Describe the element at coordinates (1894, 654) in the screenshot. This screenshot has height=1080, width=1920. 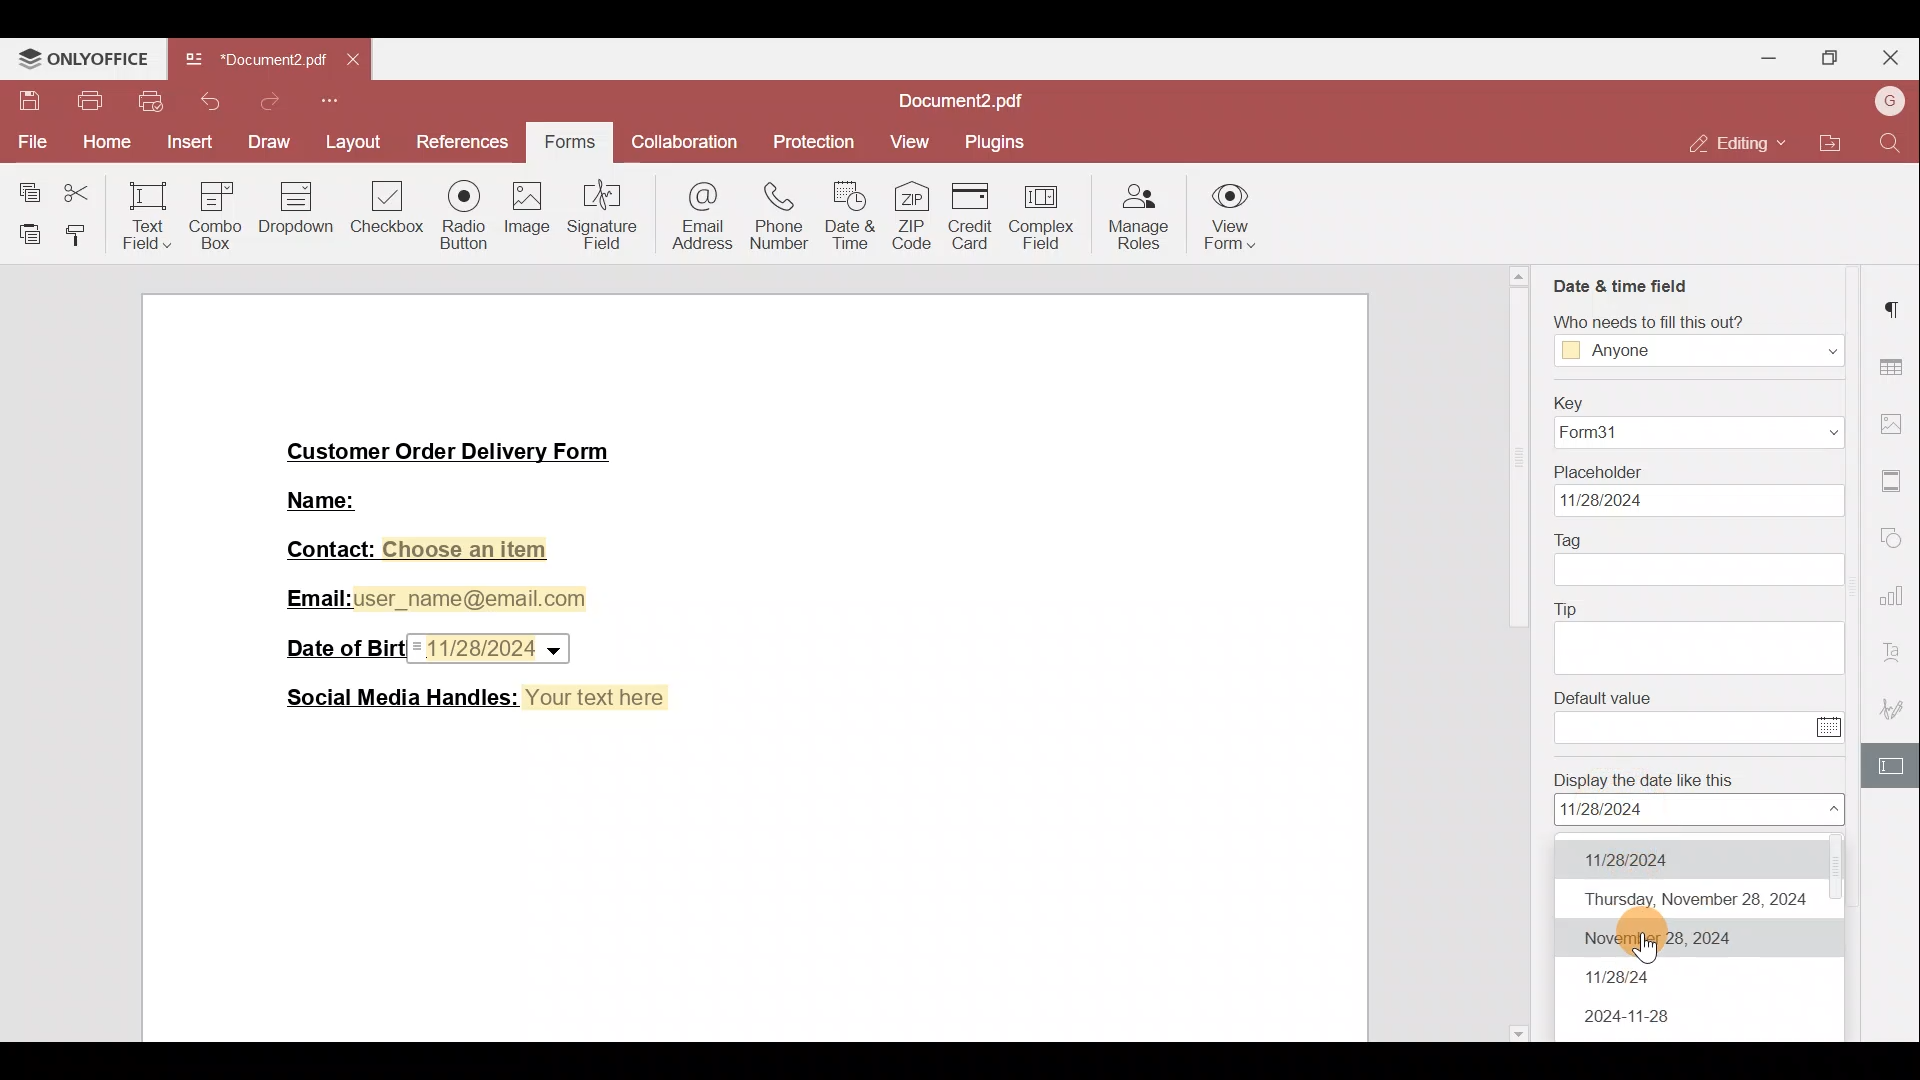
I see `Font settings` at that location.